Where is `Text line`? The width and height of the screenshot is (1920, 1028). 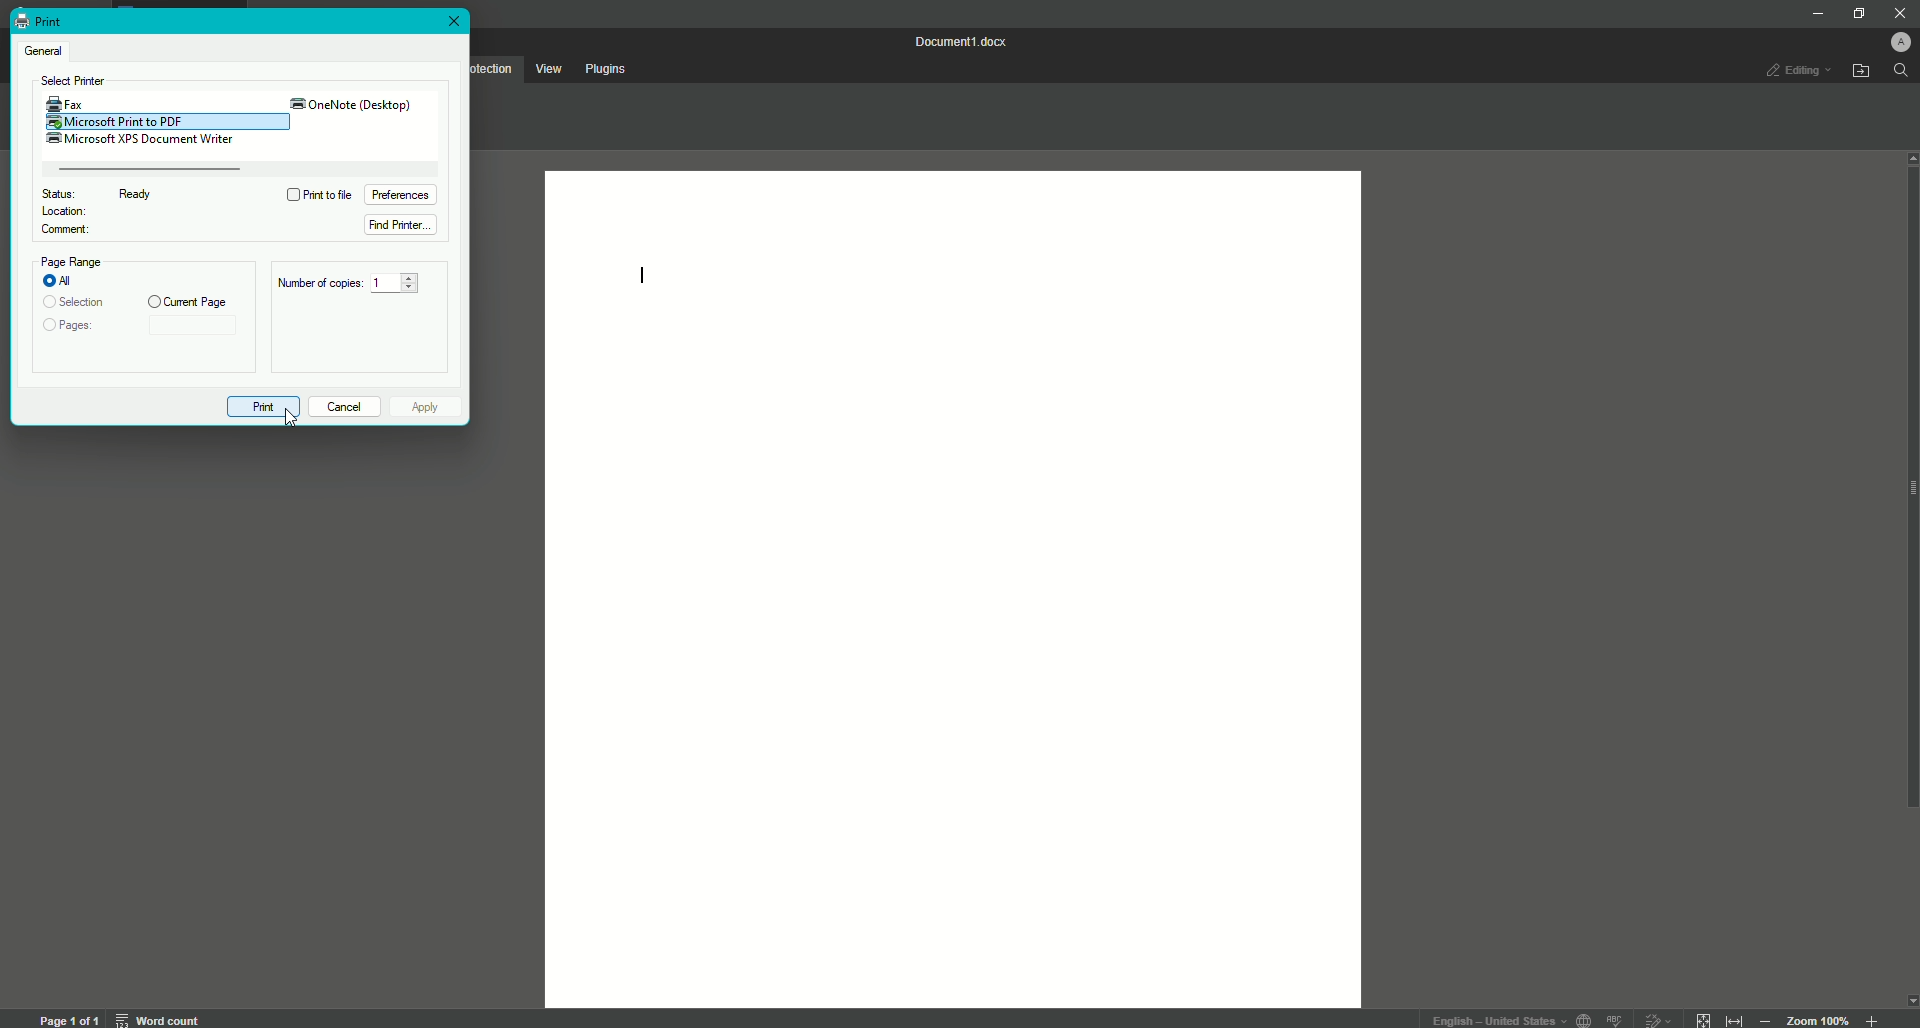
Text line is located at coordinates (651, 275).